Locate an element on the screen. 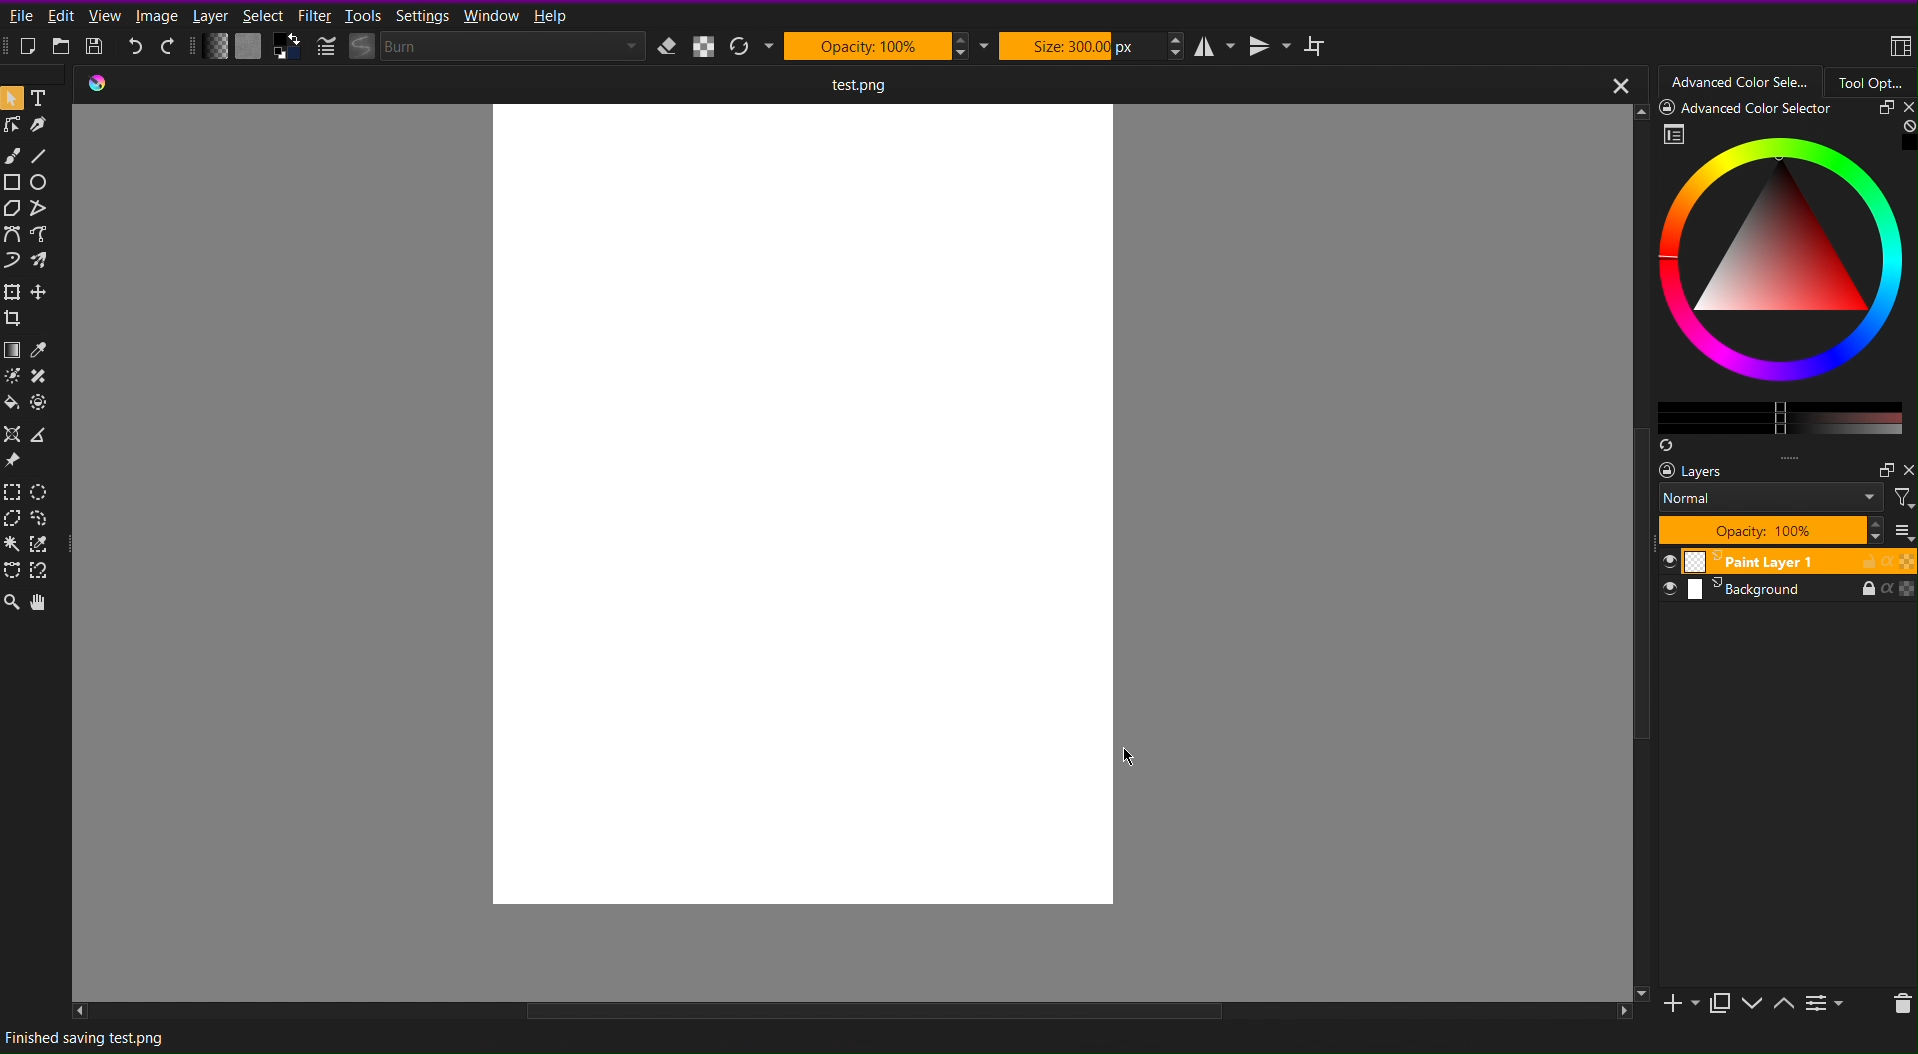 The width and height of the screenshot is (1918, 1054). Help is located at coordinates (550, 15).